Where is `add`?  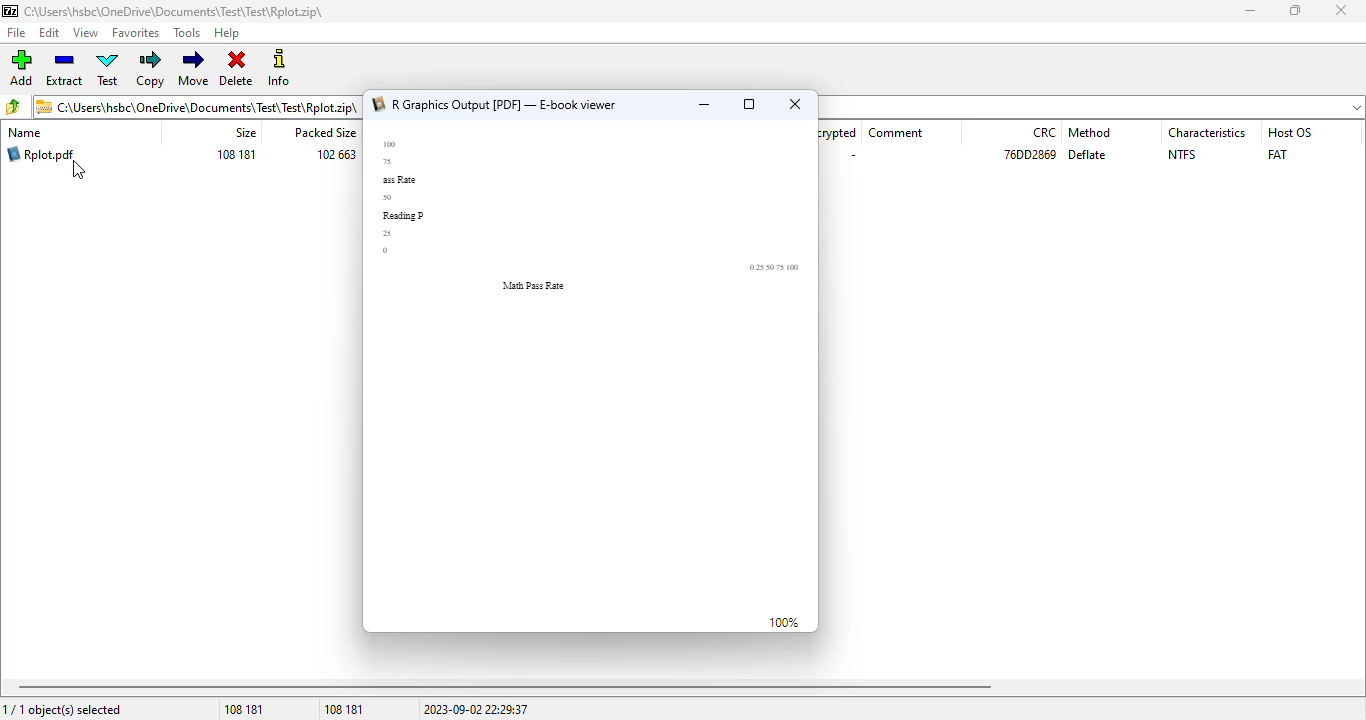 add is located at coordinates (22, 67).